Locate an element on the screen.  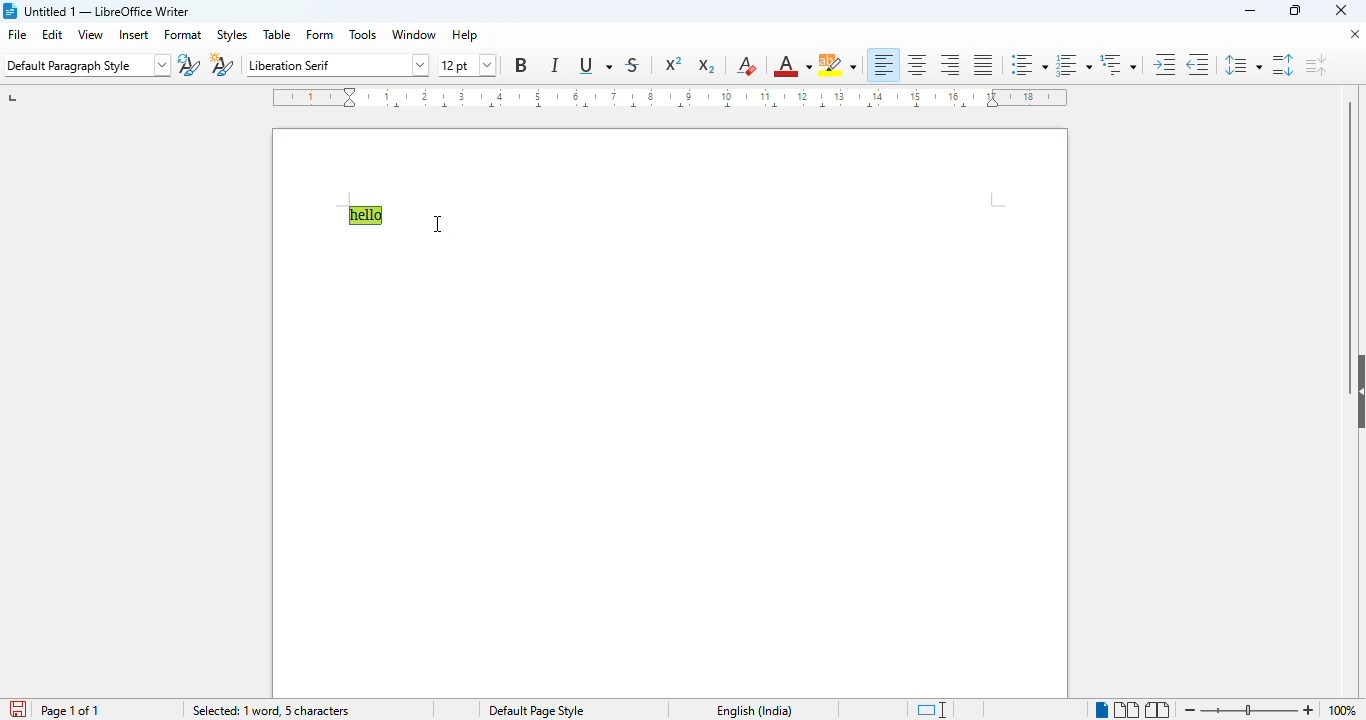
strikethrough is located at coordinates (633, 65).